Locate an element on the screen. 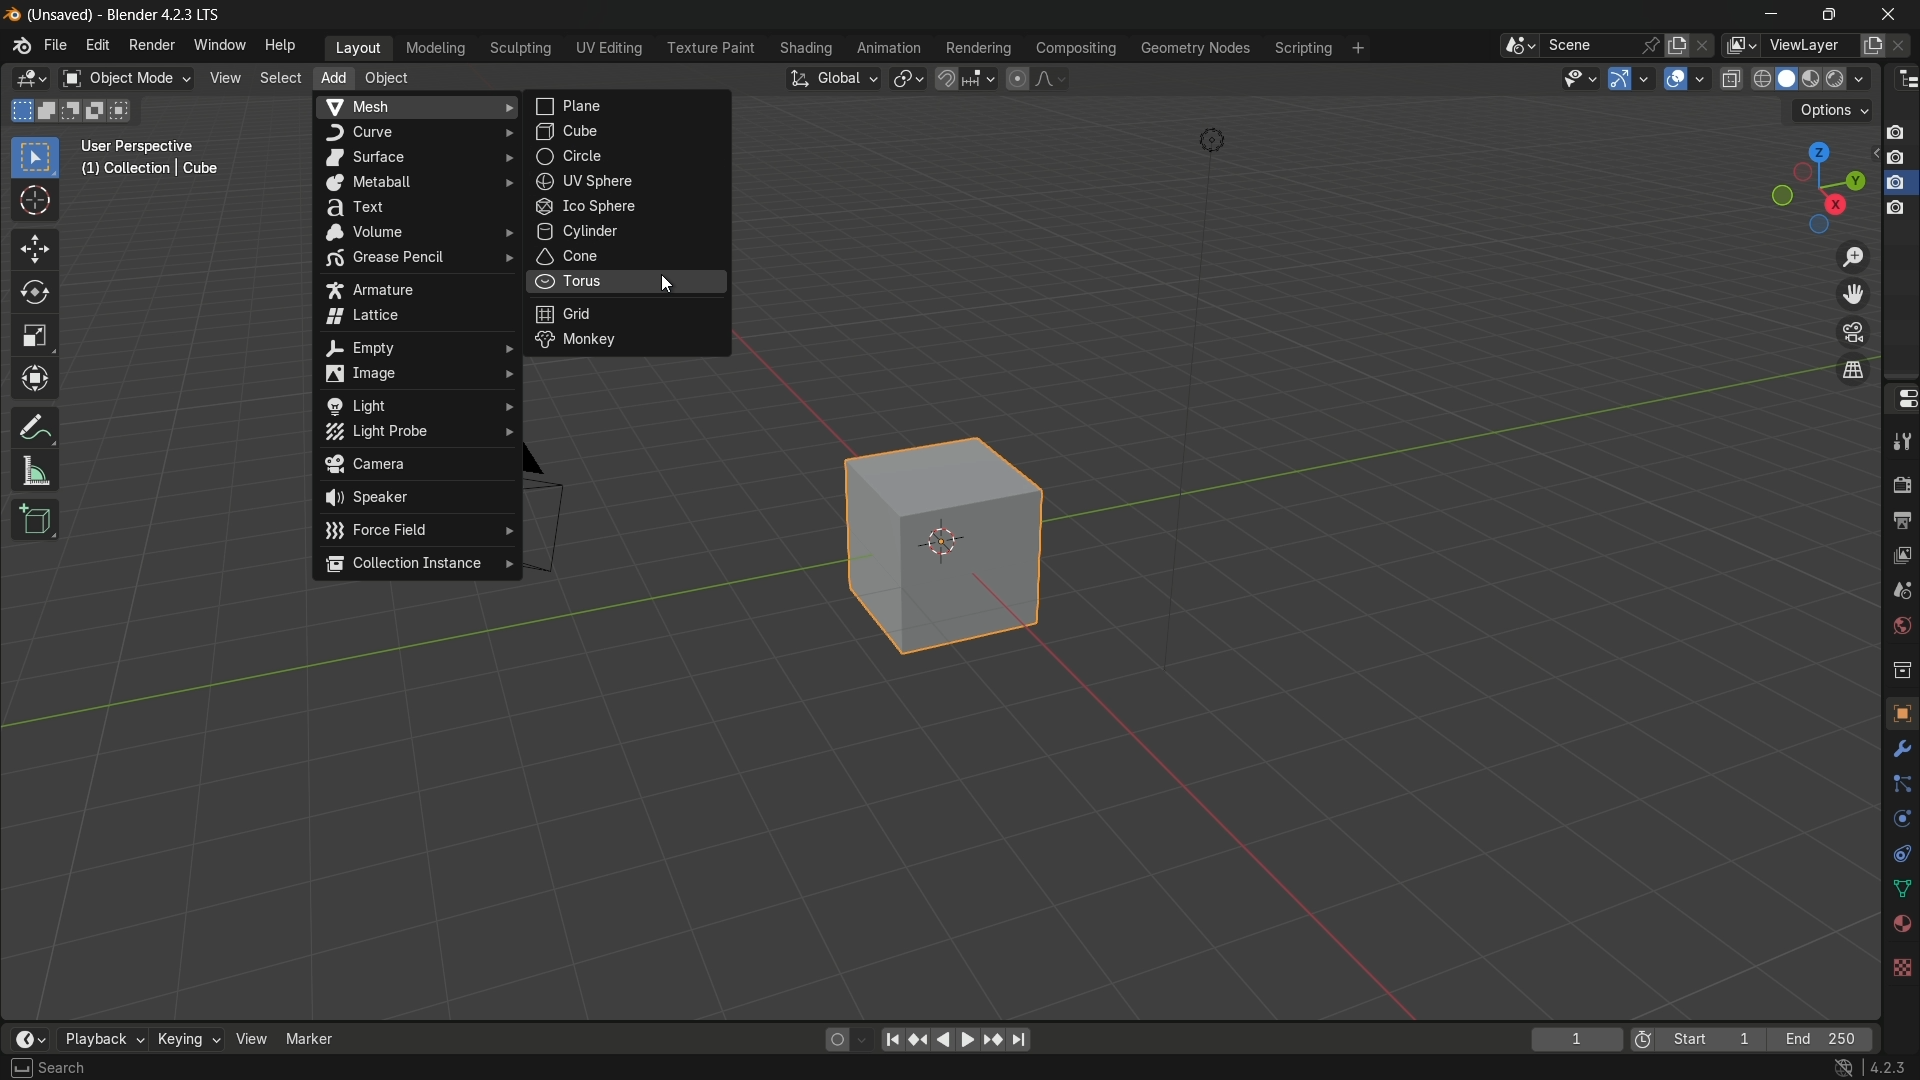  End 250 is located at coordinates (1819, 1039).